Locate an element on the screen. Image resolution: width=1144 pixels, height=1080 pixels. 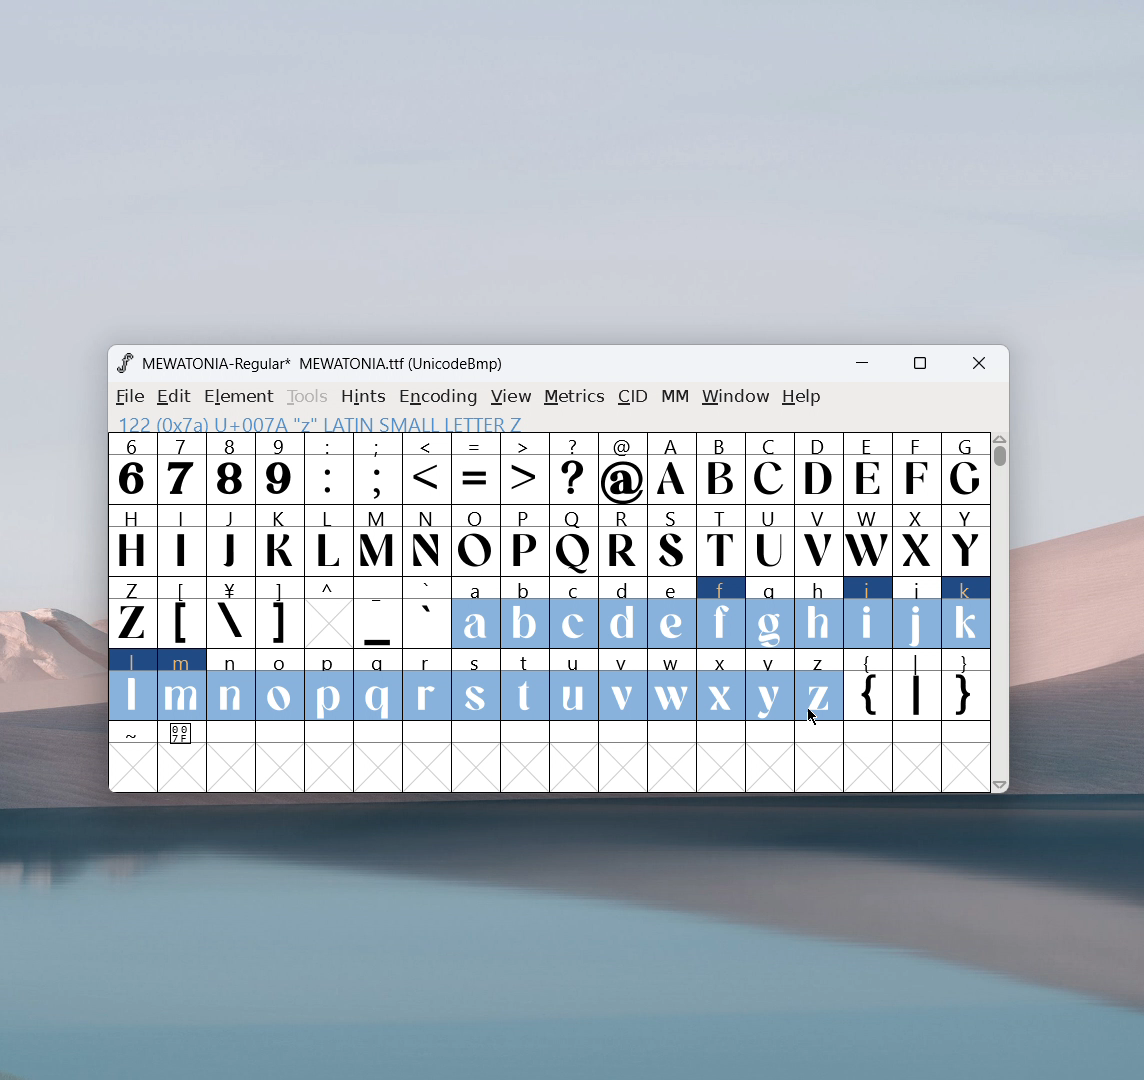
I is located at coordinates (181, 539).